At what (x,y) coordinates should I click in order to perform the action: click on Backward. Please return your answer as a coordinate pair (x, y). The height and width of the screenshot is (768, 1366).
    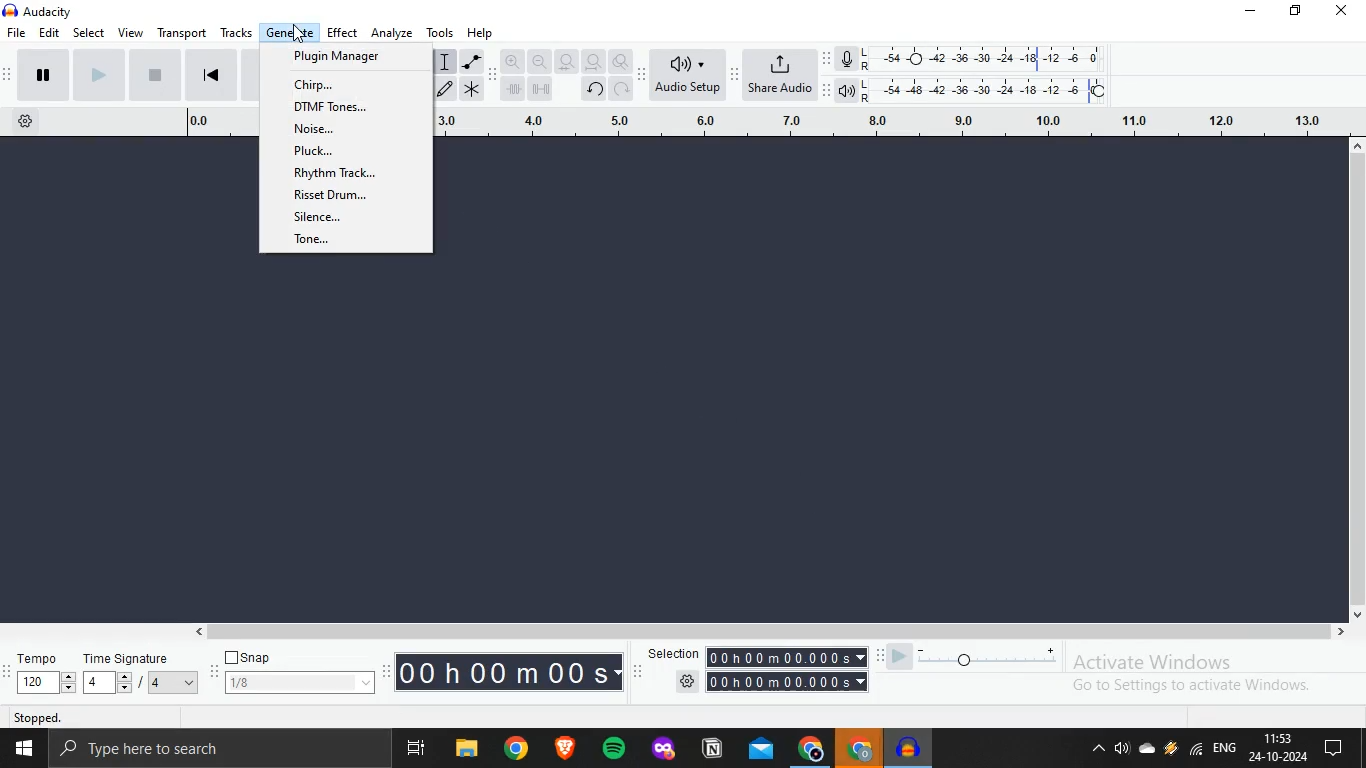
    Looking at the image, I should click on (216, 76).